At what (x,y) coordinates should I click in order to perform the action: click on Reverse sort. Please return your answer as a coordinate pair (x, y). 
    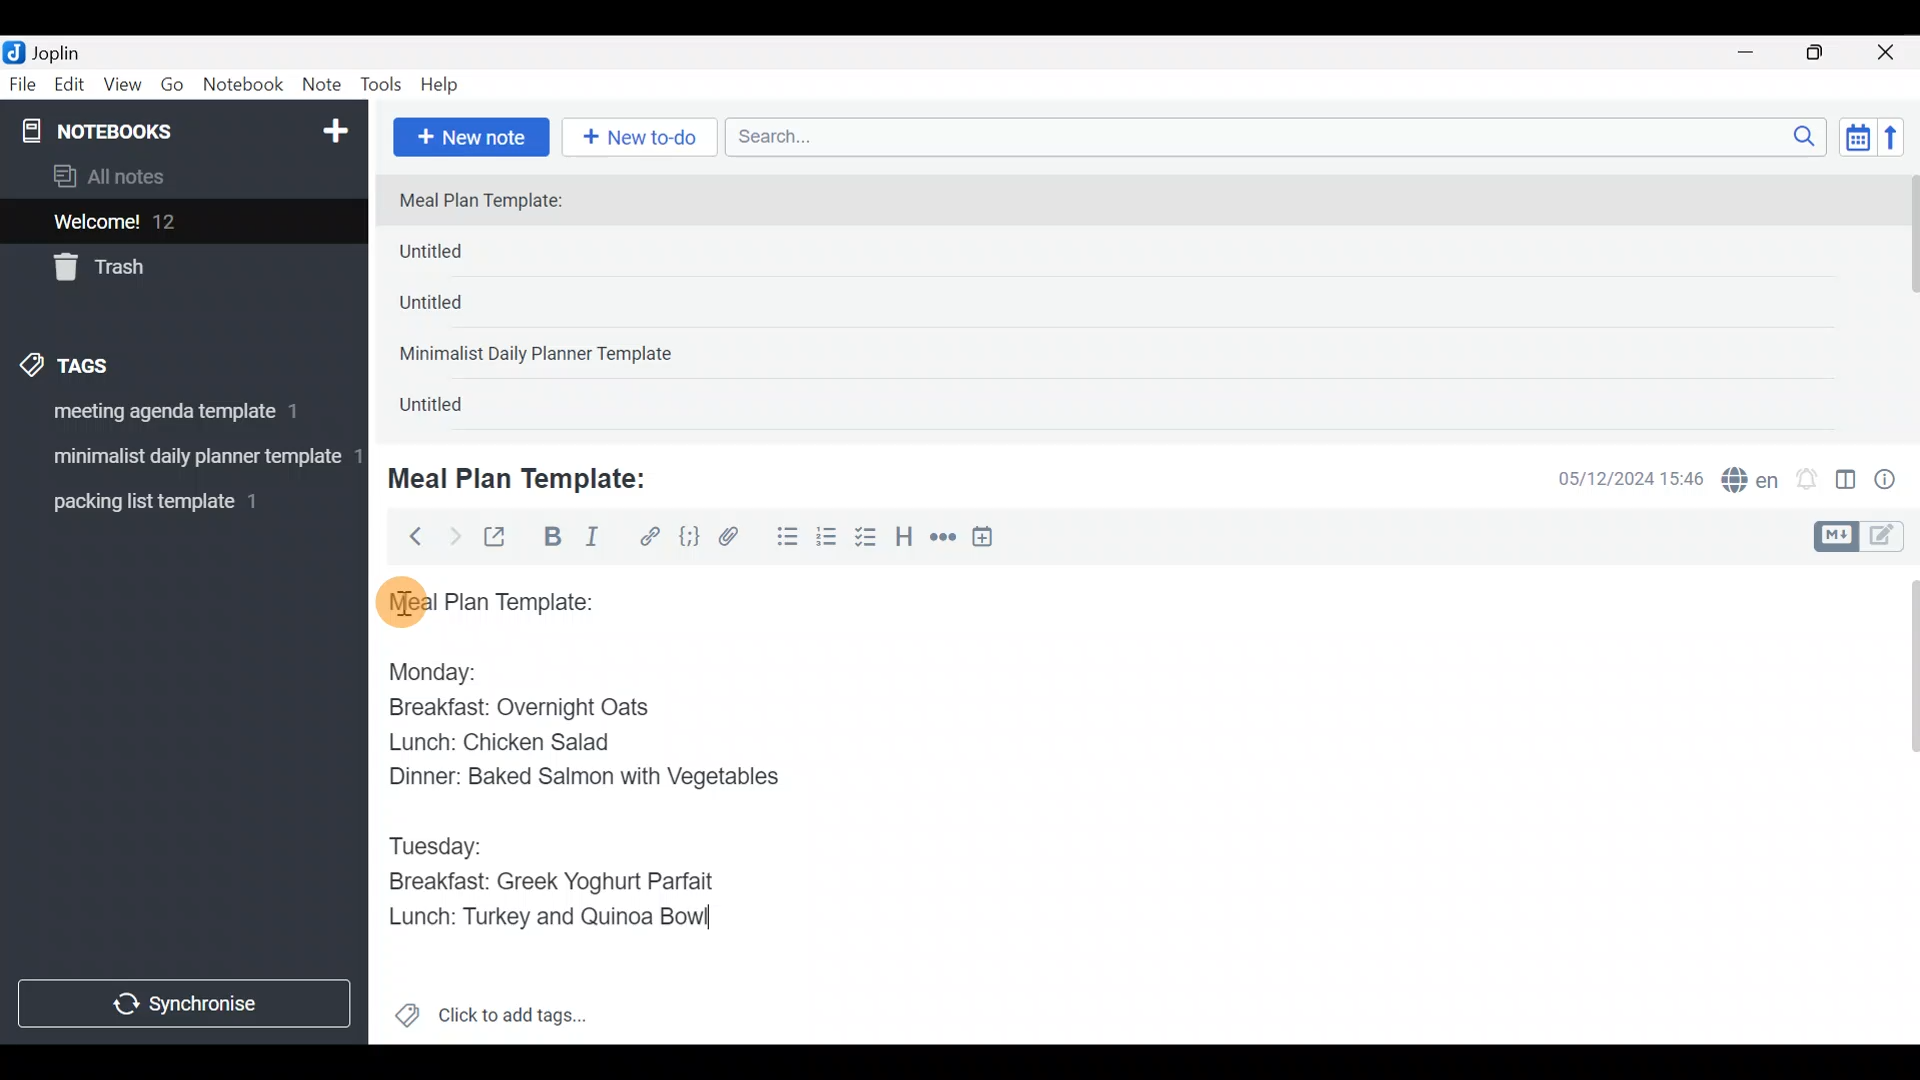
    Looking at the image, I should click on (1901, 143).